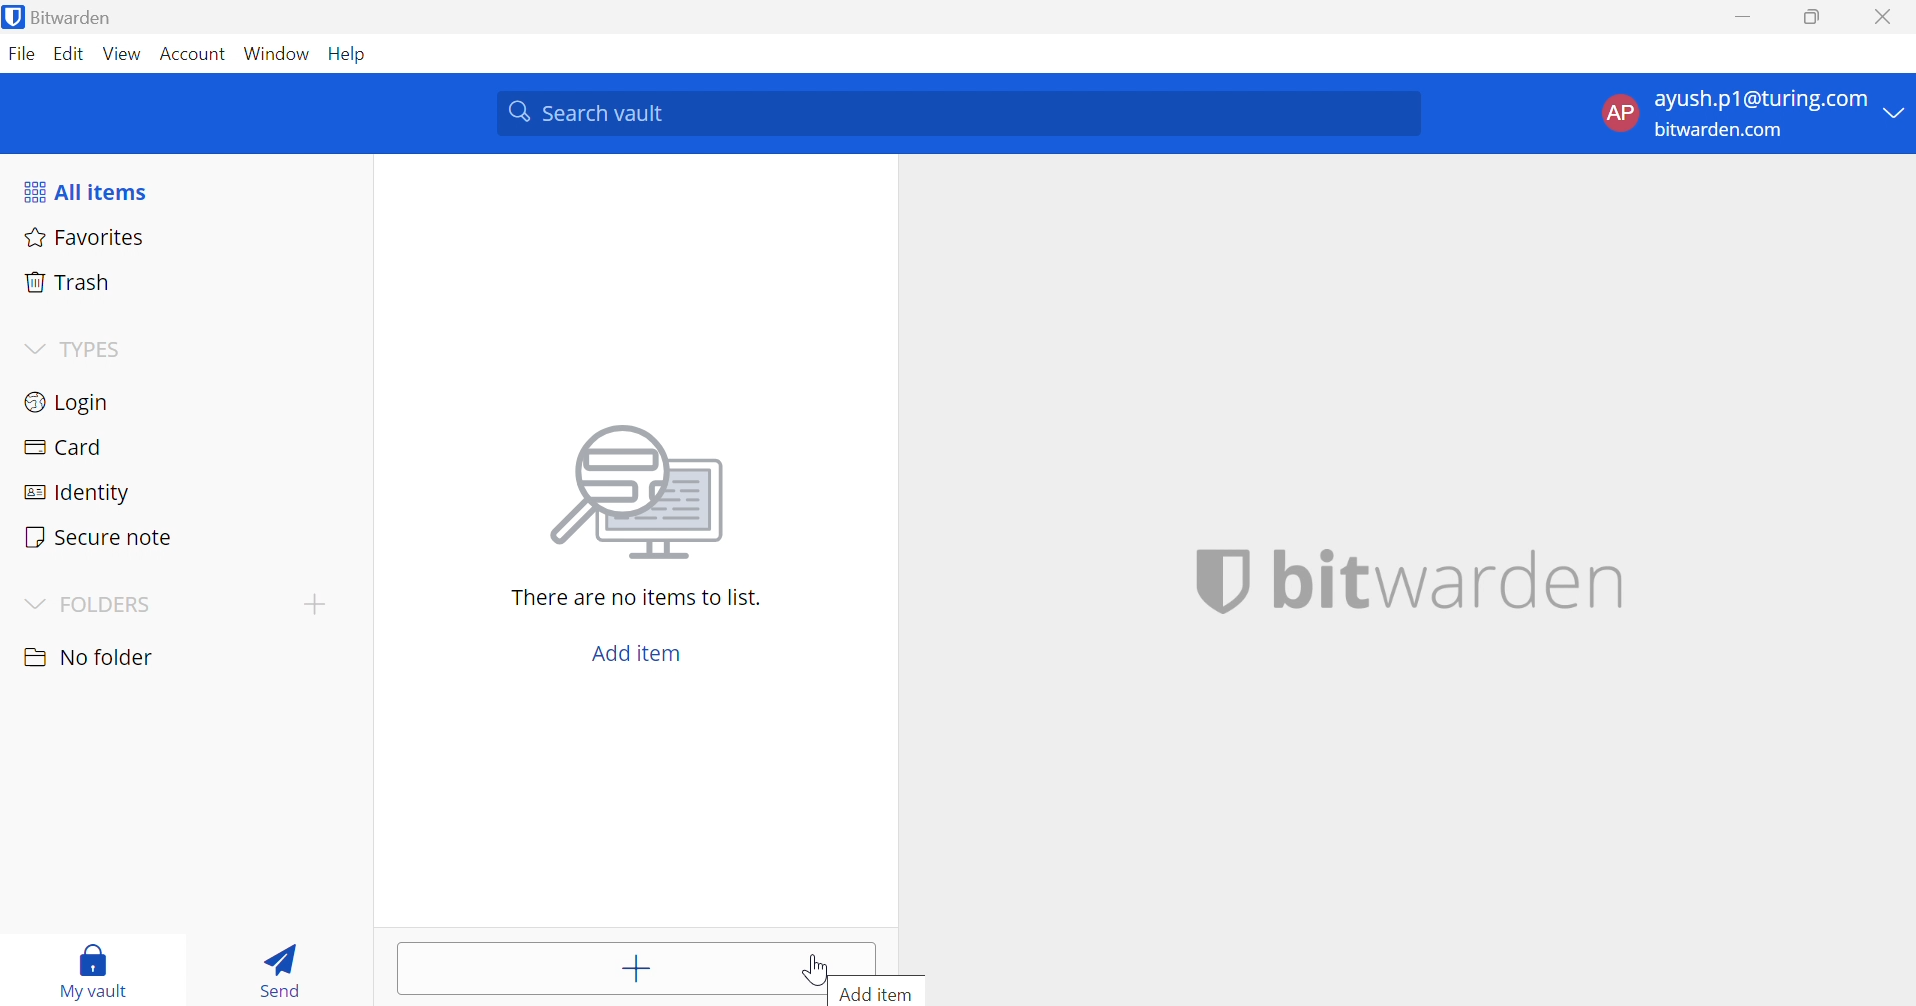 This screenshot has height=1006, width=1916. What do you see at coordinates (87, 239) in the screenshot?
I see `Favourites` at bounding box center [87, 239].